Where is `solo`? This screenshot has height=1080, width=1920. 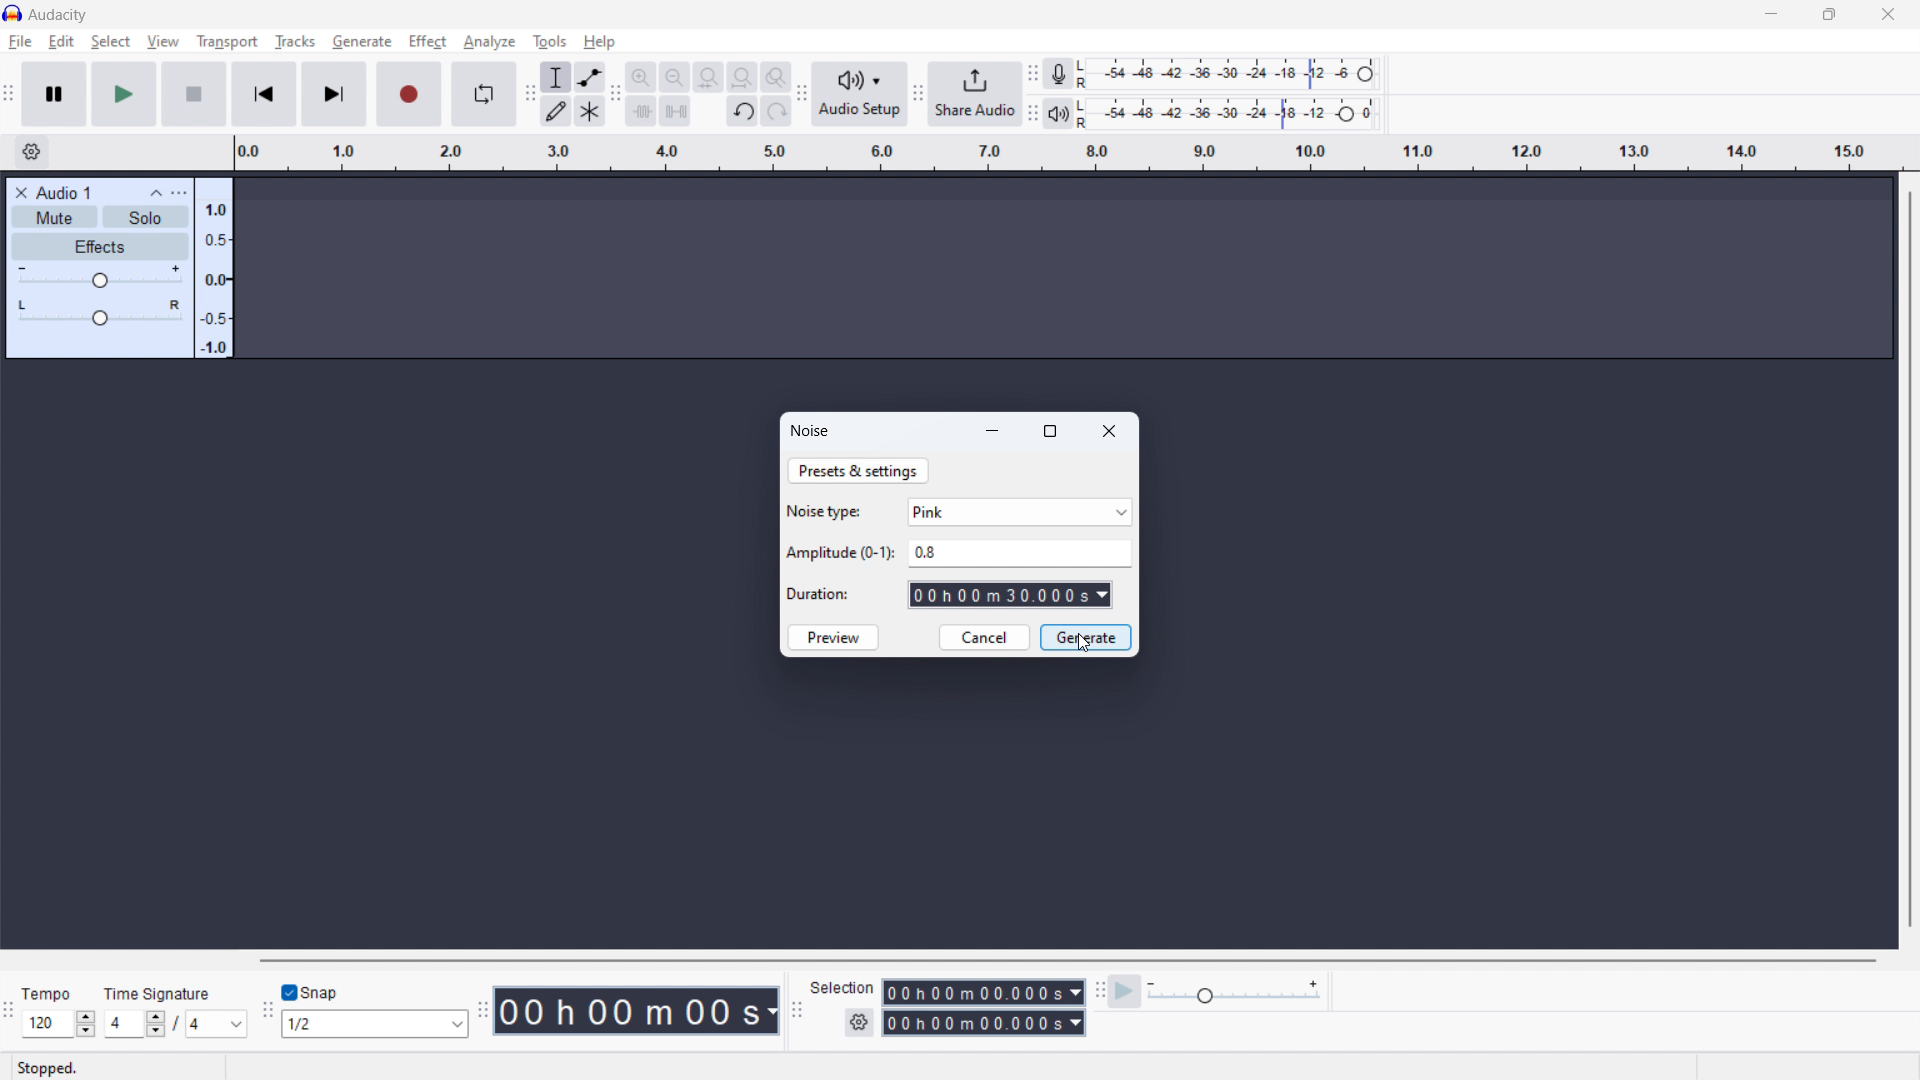 solo is located at coordinates (144, 217).